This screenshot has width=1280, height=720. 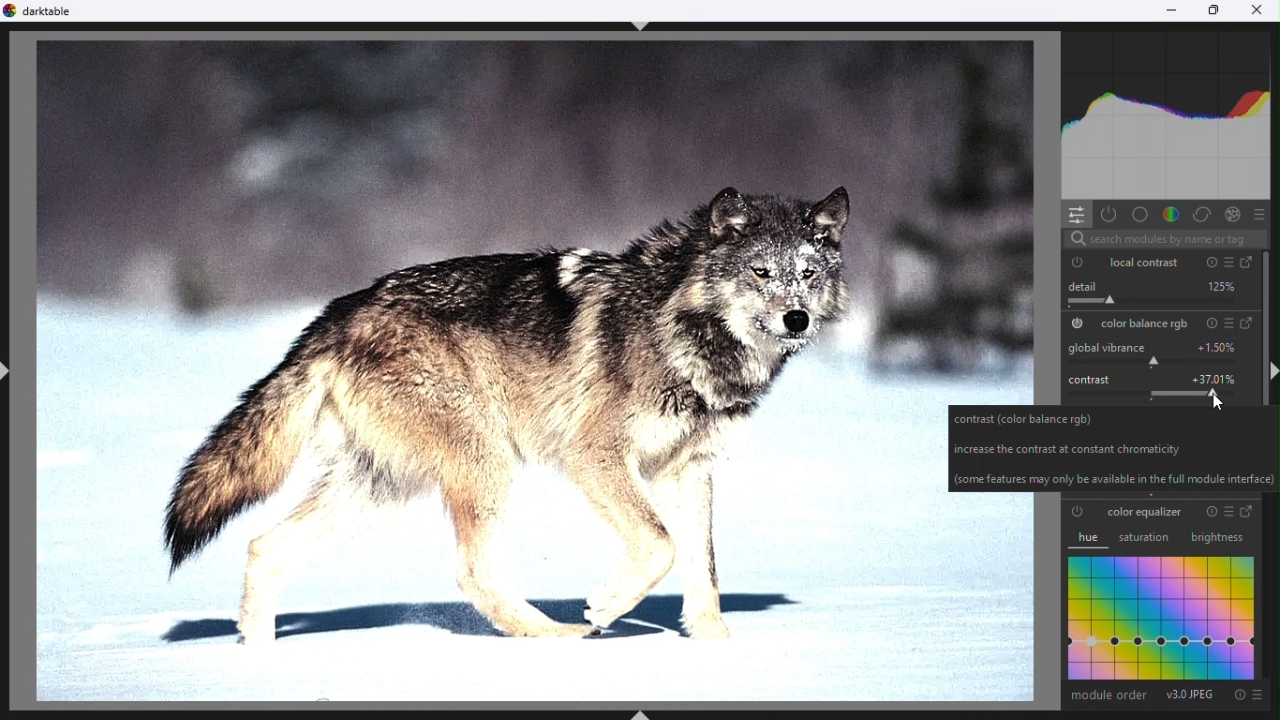 What do you see at coordinates (1078, 324) in the screenshot?
I see `color balance RGB is switched ON` at bounding box center [1078, 324].